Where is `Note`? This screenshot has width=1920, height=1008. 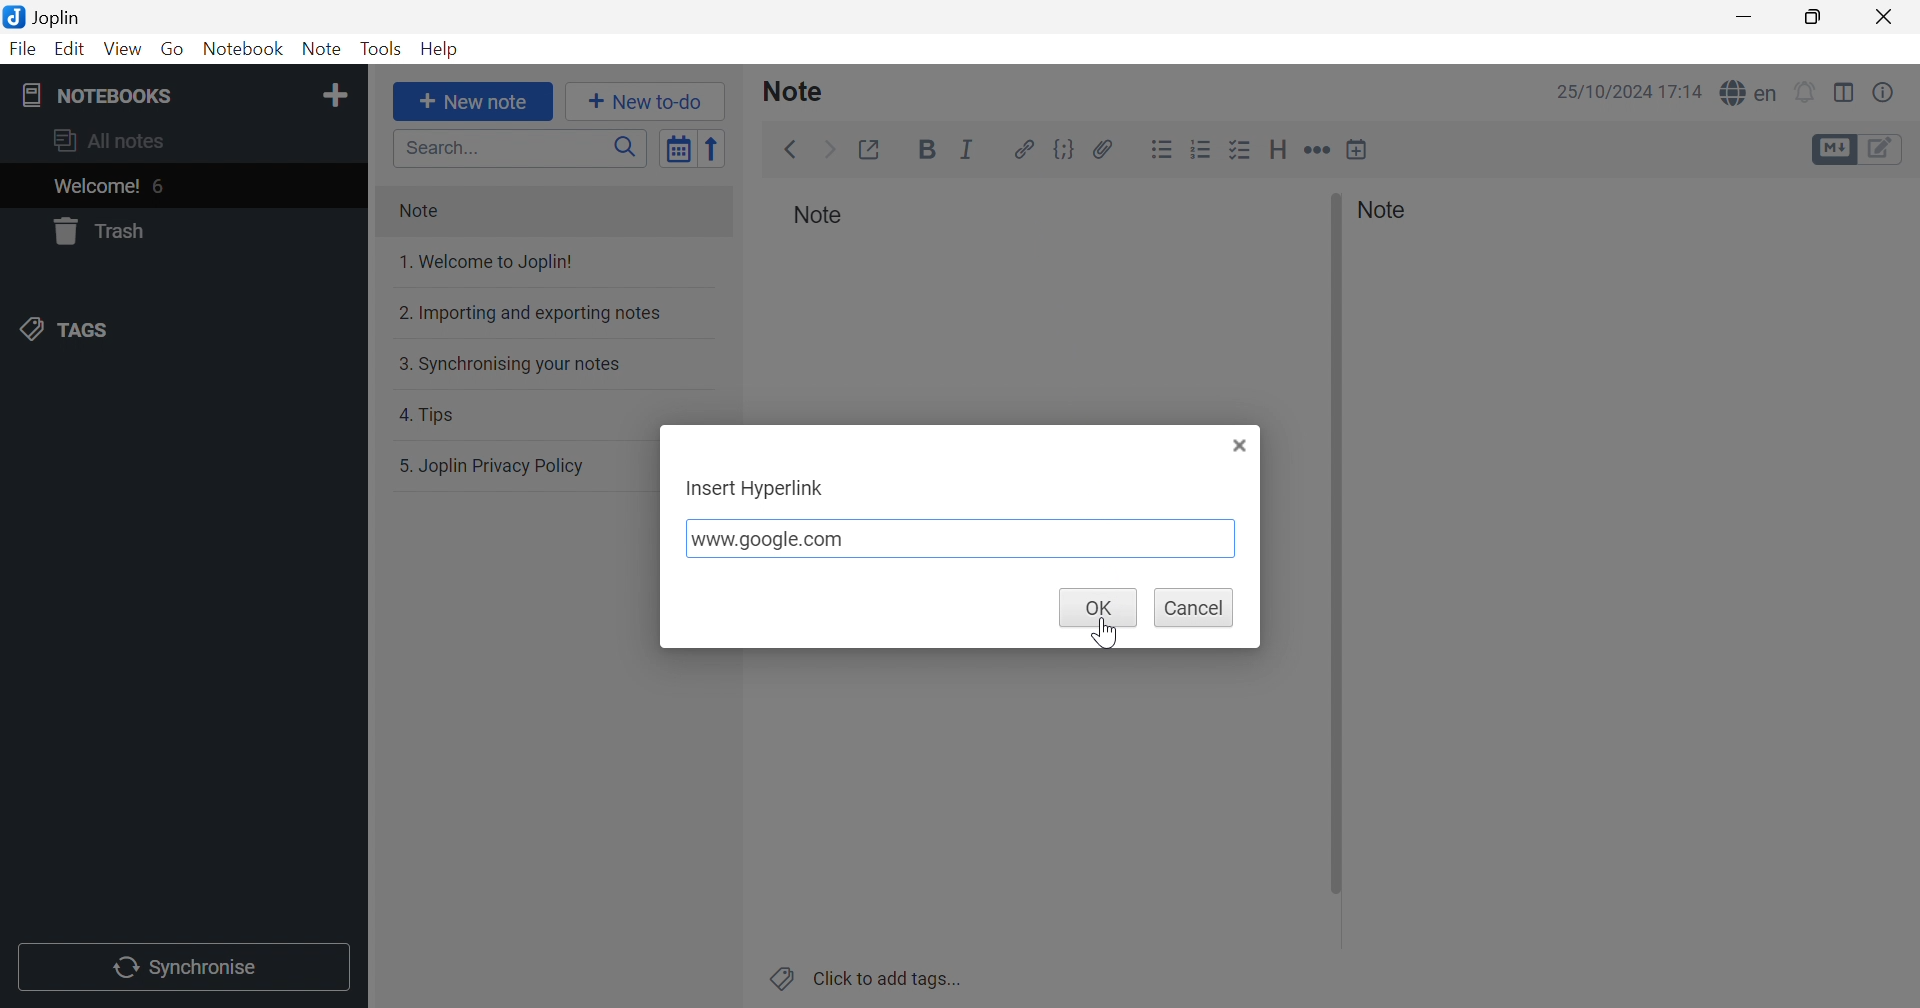
Note is located at coordinates (1389, 210).